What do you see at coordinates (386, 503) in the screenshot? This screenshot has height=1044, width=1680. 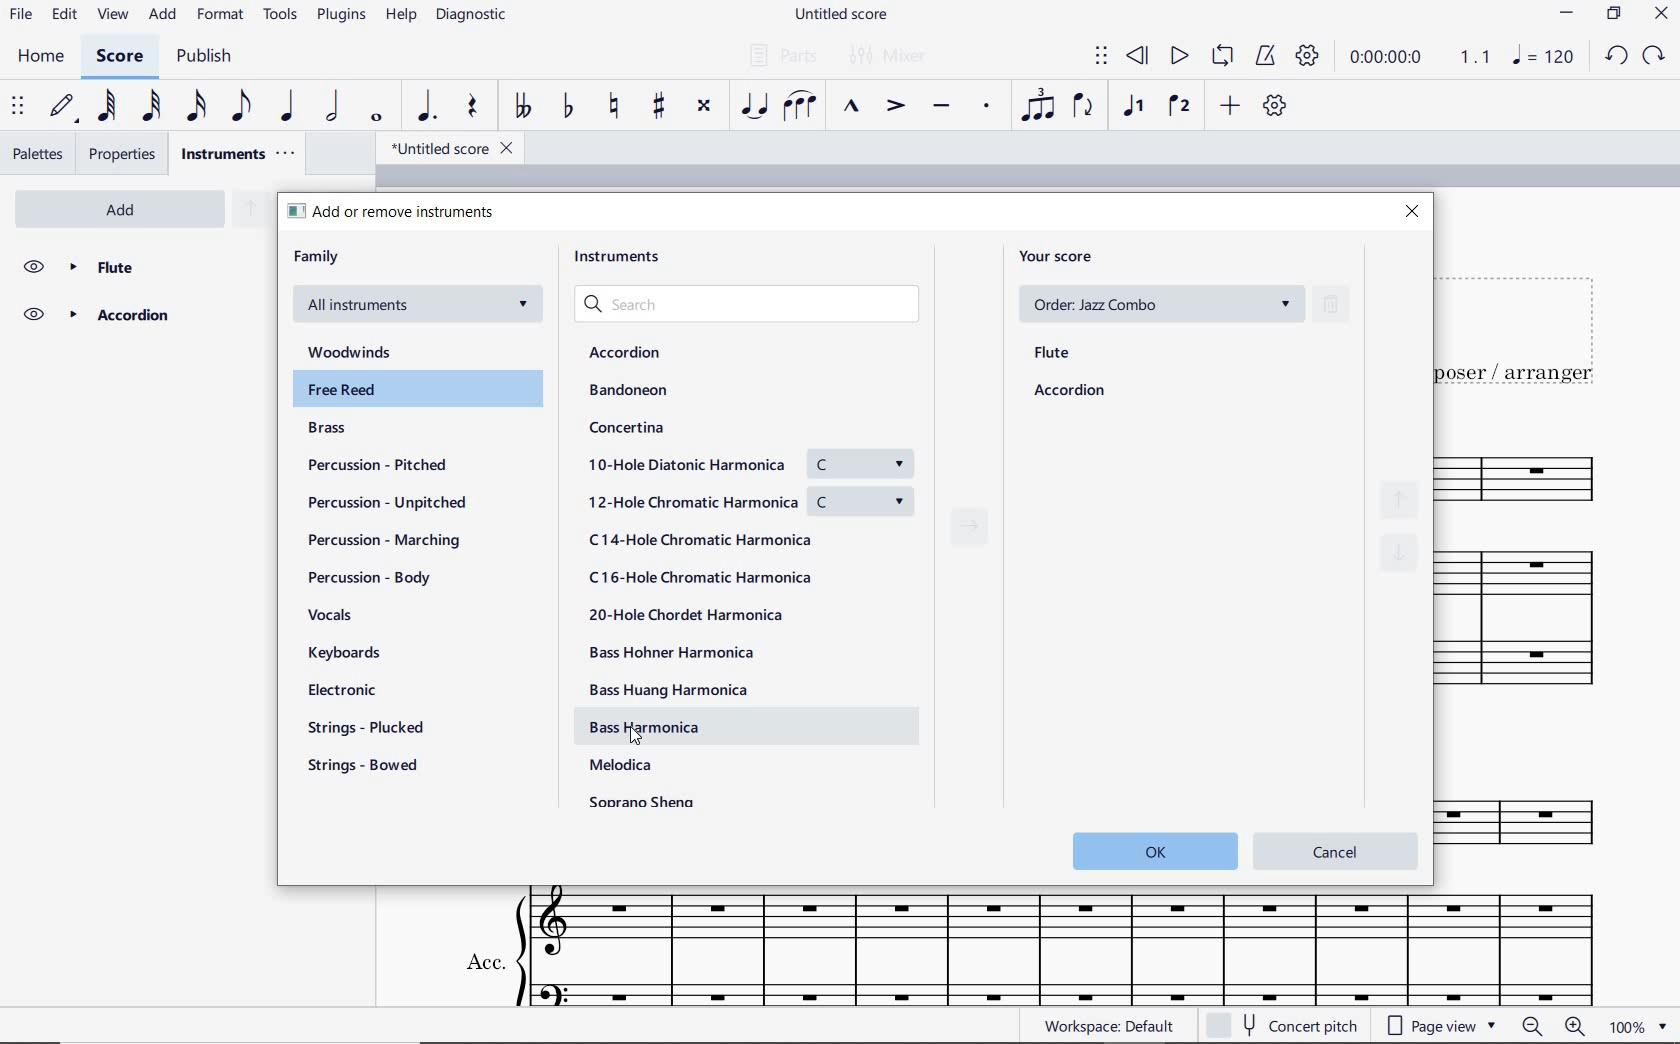 I see `percussion - unpitched` at bounding box center [386, 503].